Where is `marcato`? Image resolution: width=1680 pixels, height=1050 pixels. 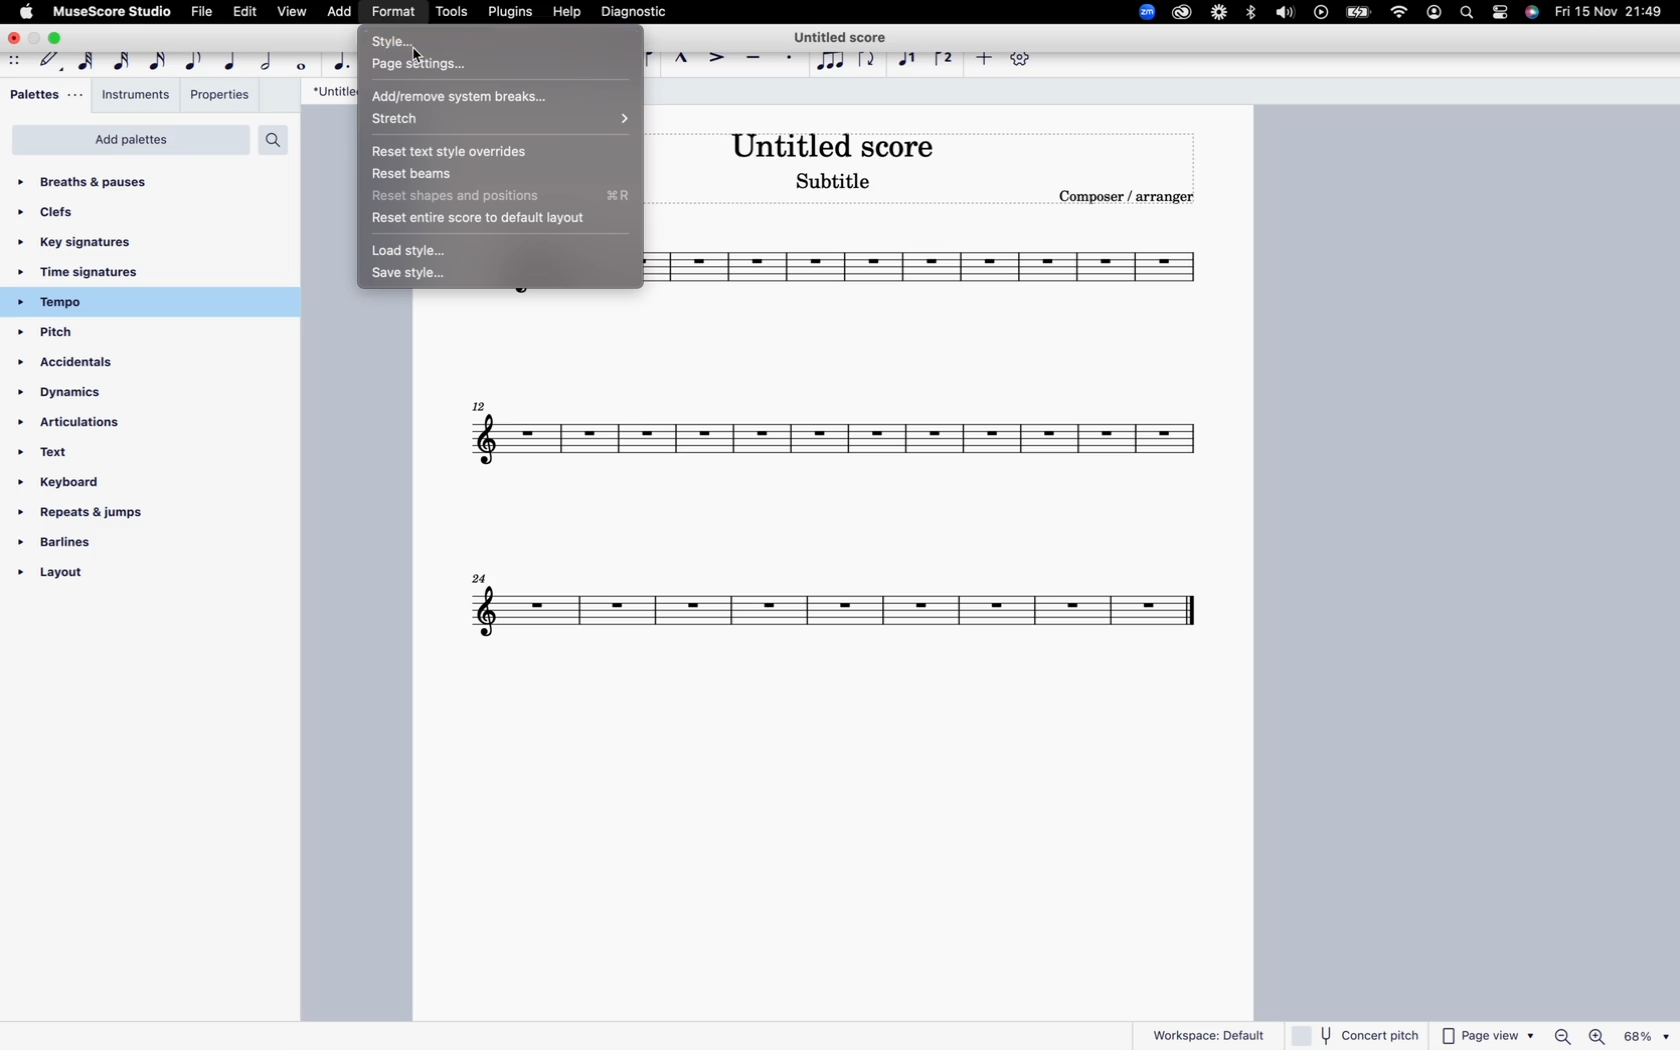
marcato is located at coordinates (685, 58).